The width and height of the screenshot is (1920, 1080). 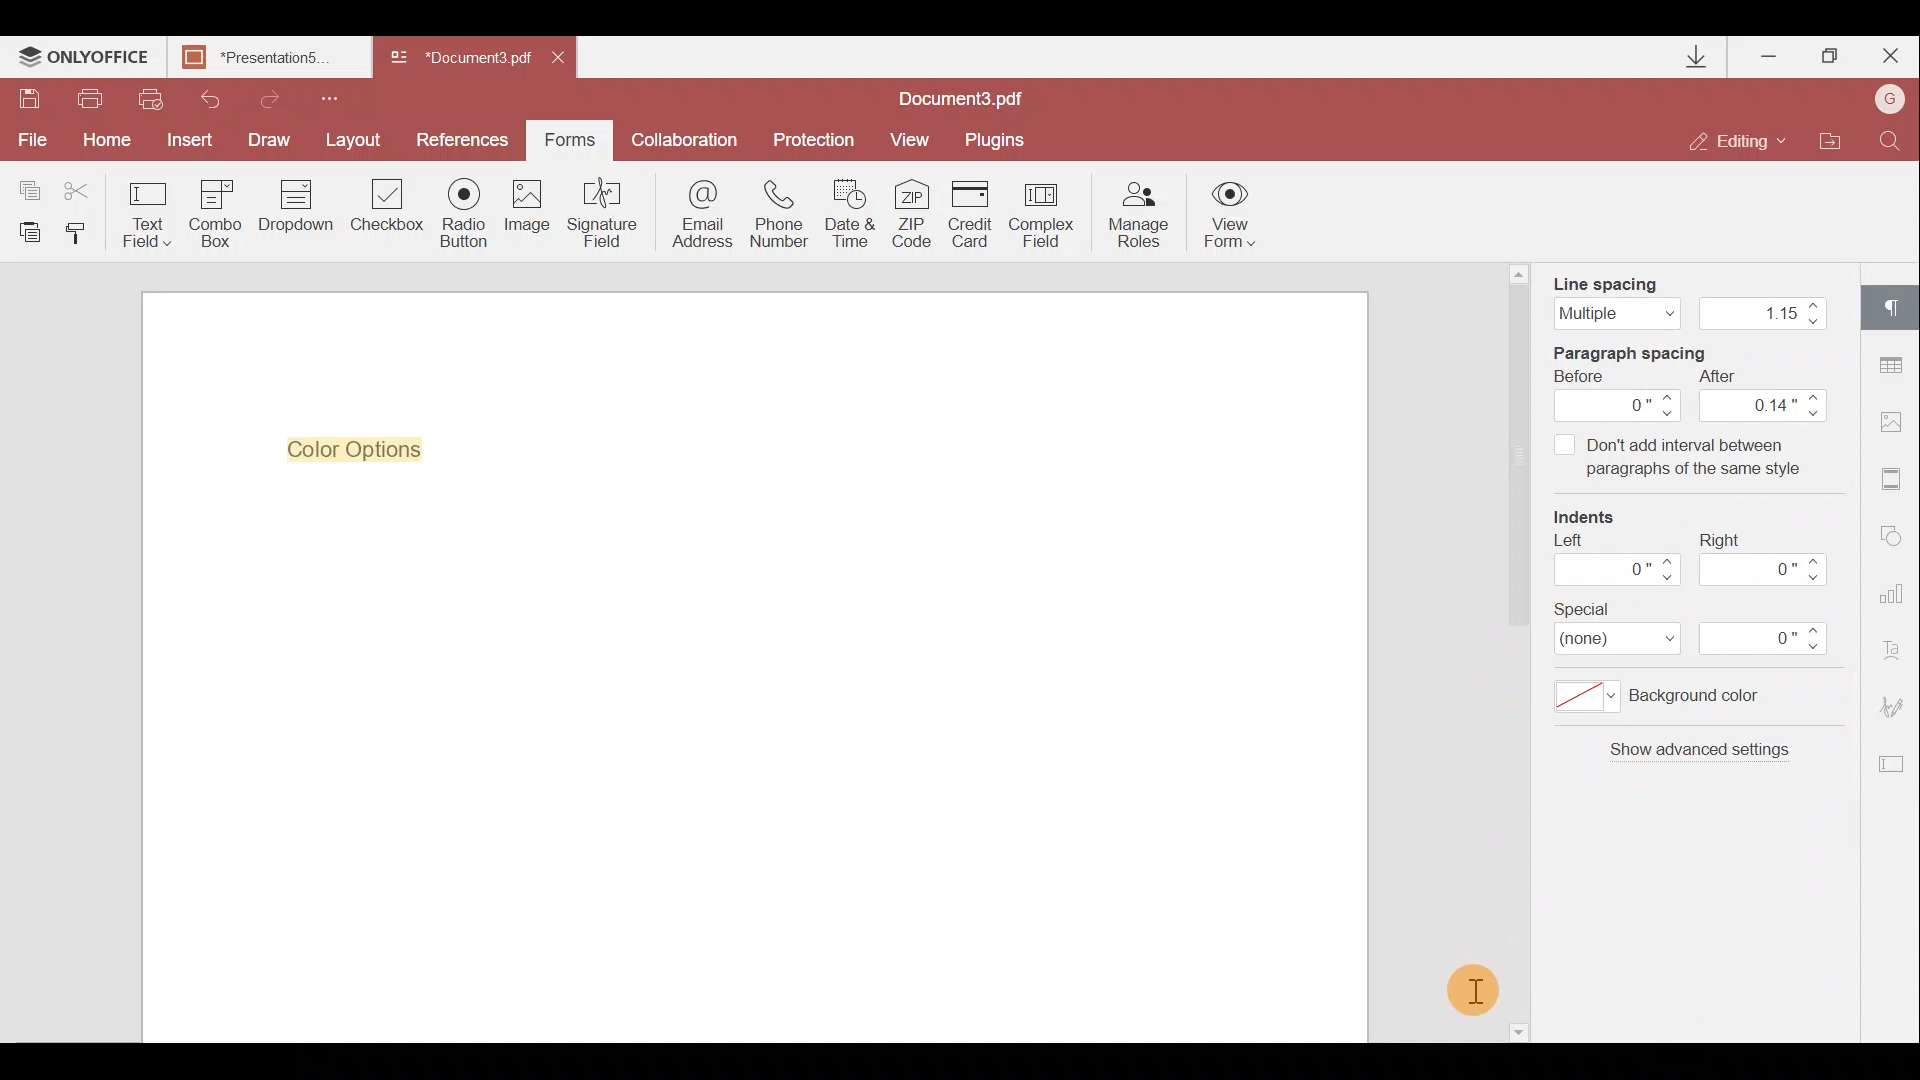 I want to click on Scroll bar, so click(x=1517, y=461).